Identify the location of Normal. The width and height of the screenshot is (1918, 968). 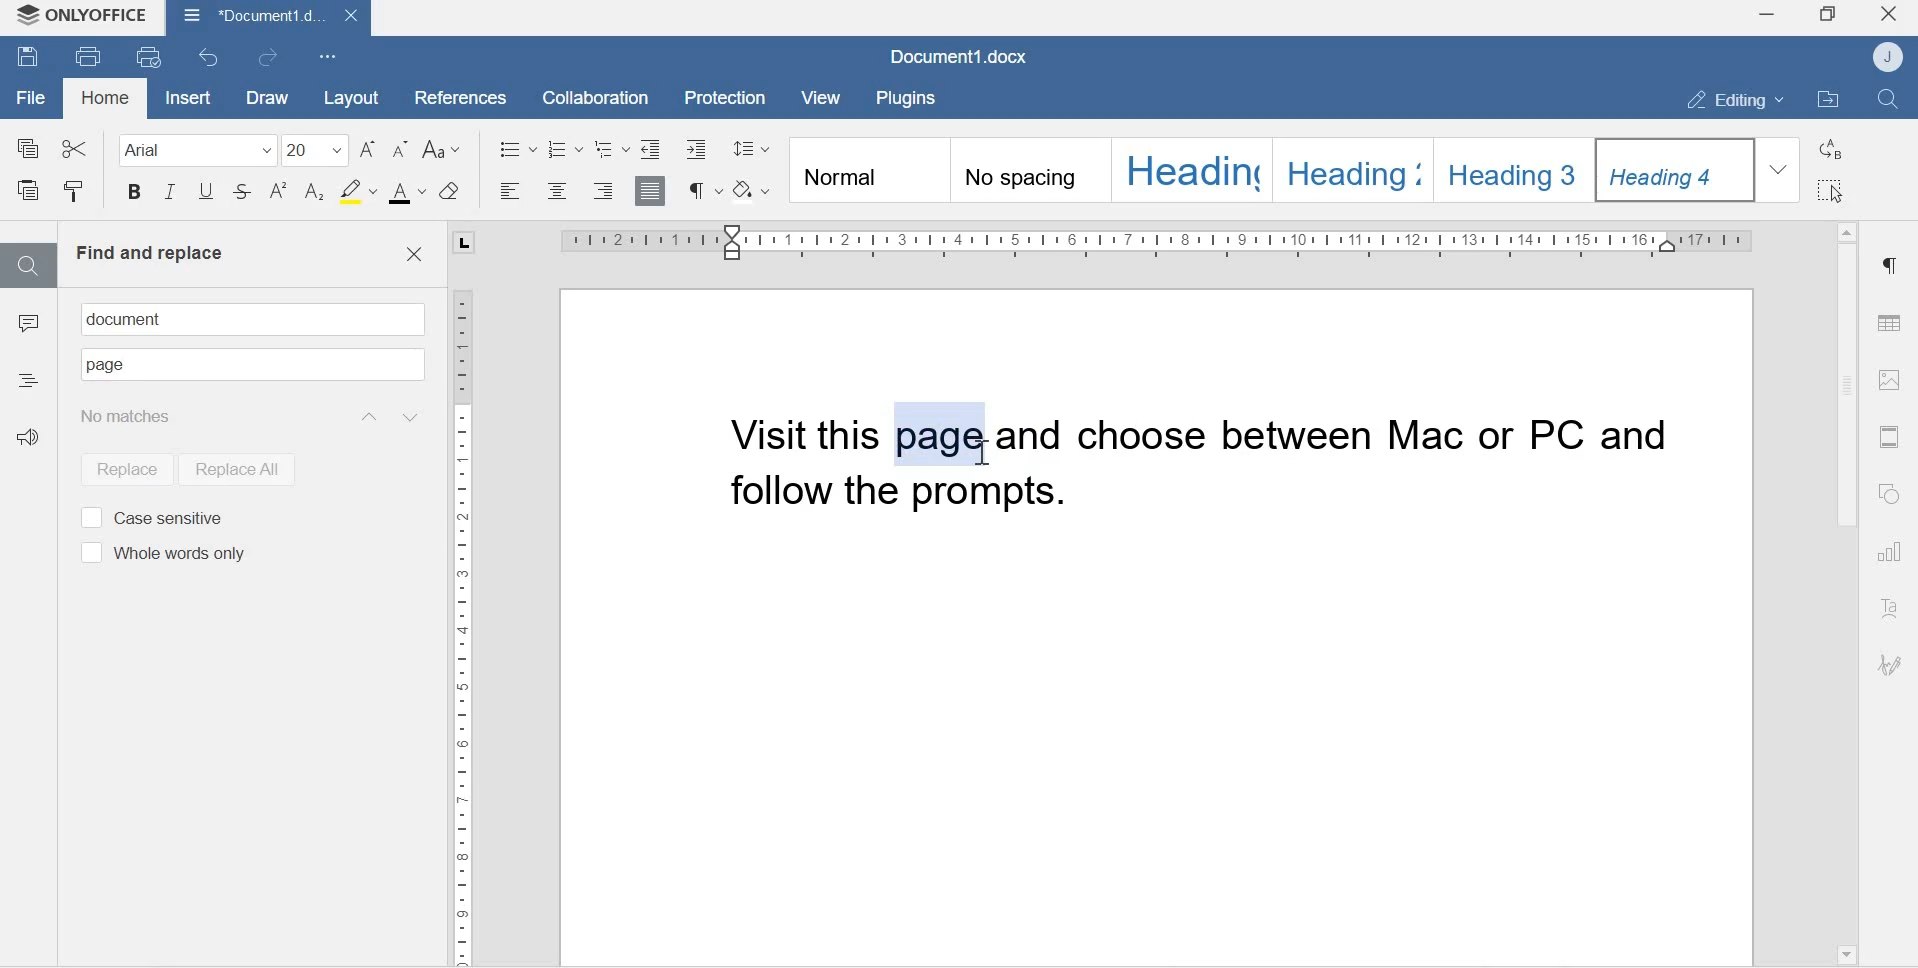
(867, 172).